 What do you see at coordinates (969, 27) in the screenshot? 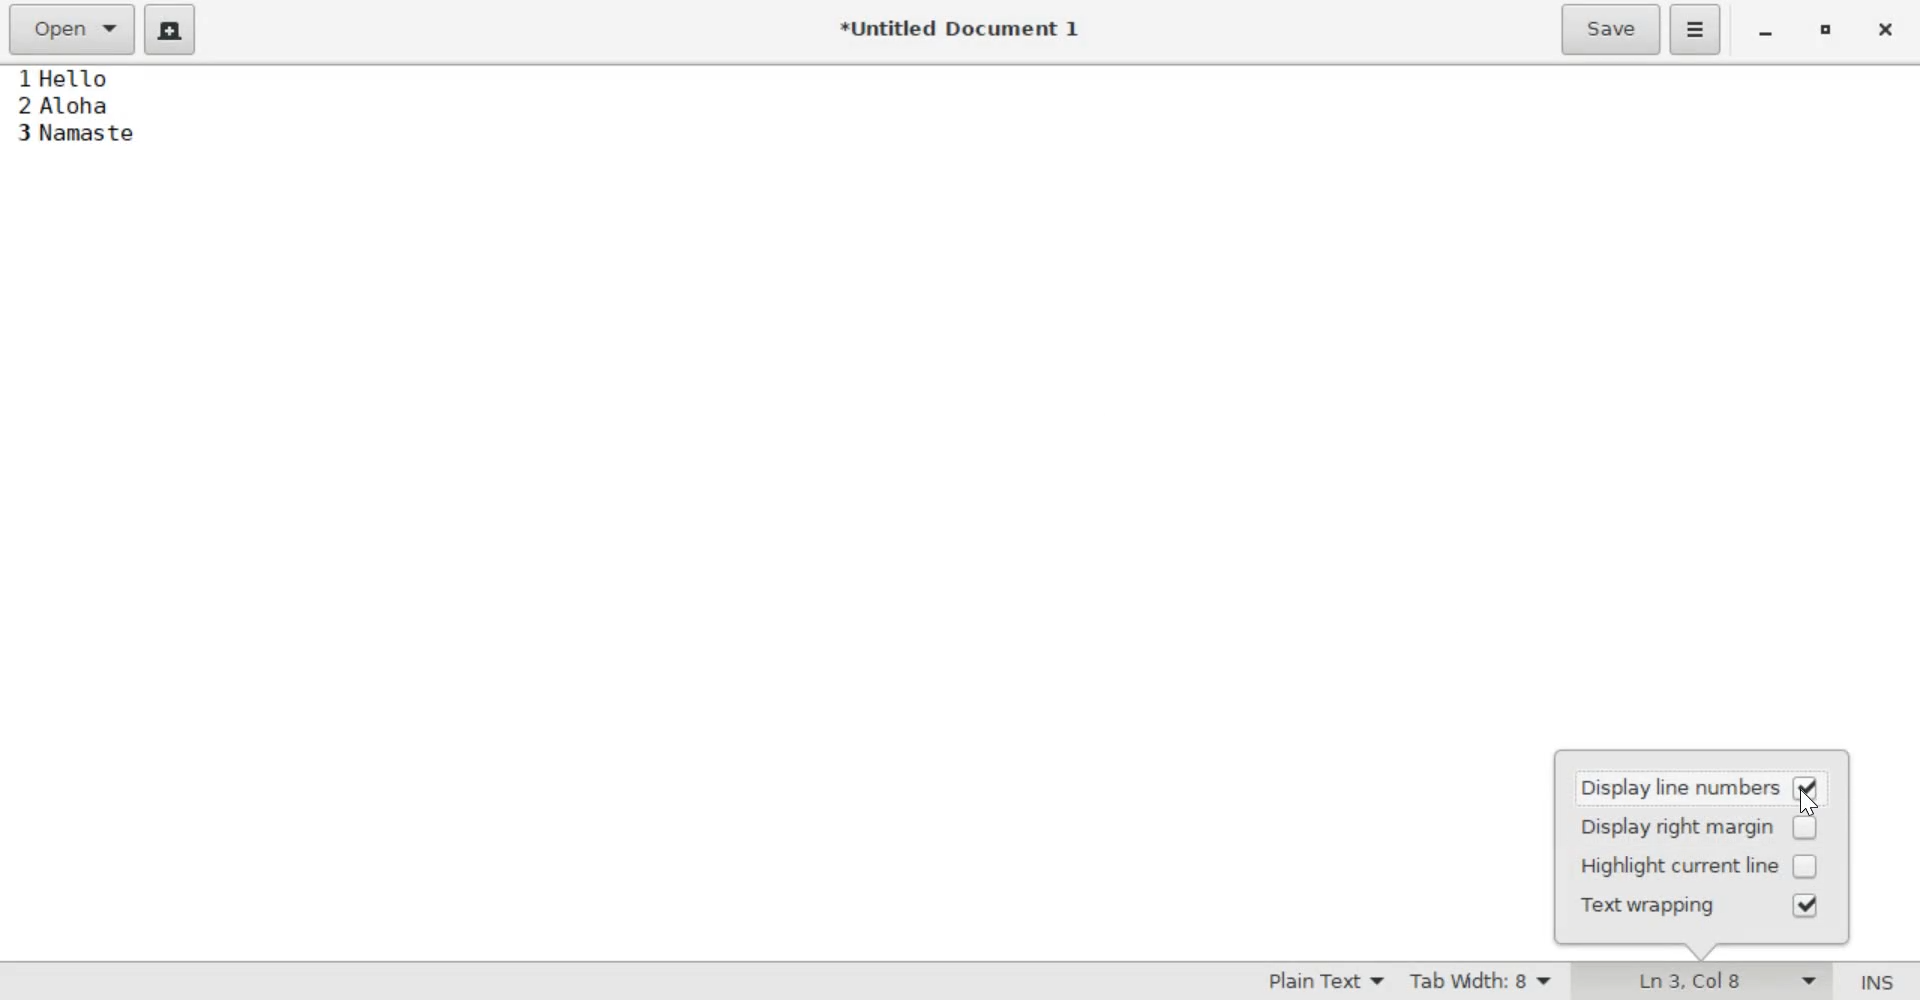
I see `*Untitled Document 1` at bounding box center [969, 27].